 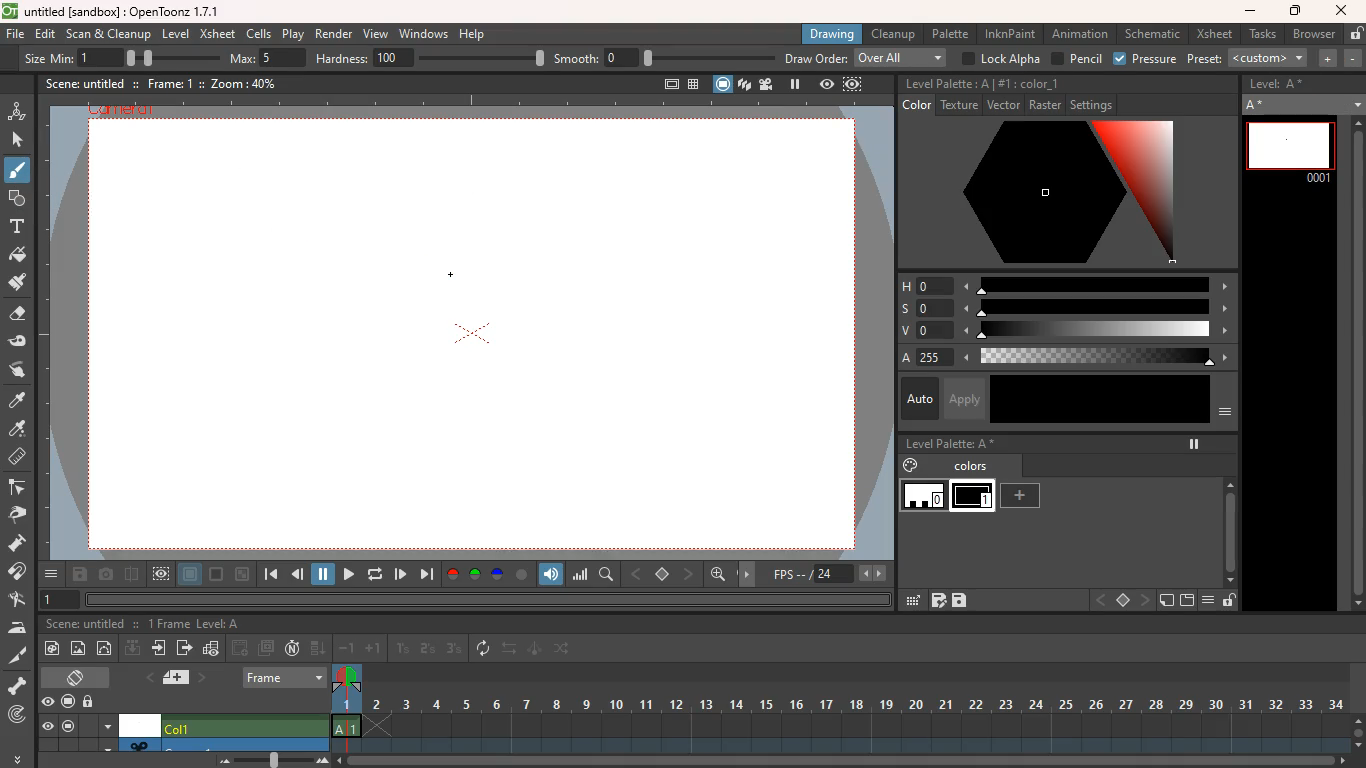 I want to click on screen, so click(x=721, y=83).